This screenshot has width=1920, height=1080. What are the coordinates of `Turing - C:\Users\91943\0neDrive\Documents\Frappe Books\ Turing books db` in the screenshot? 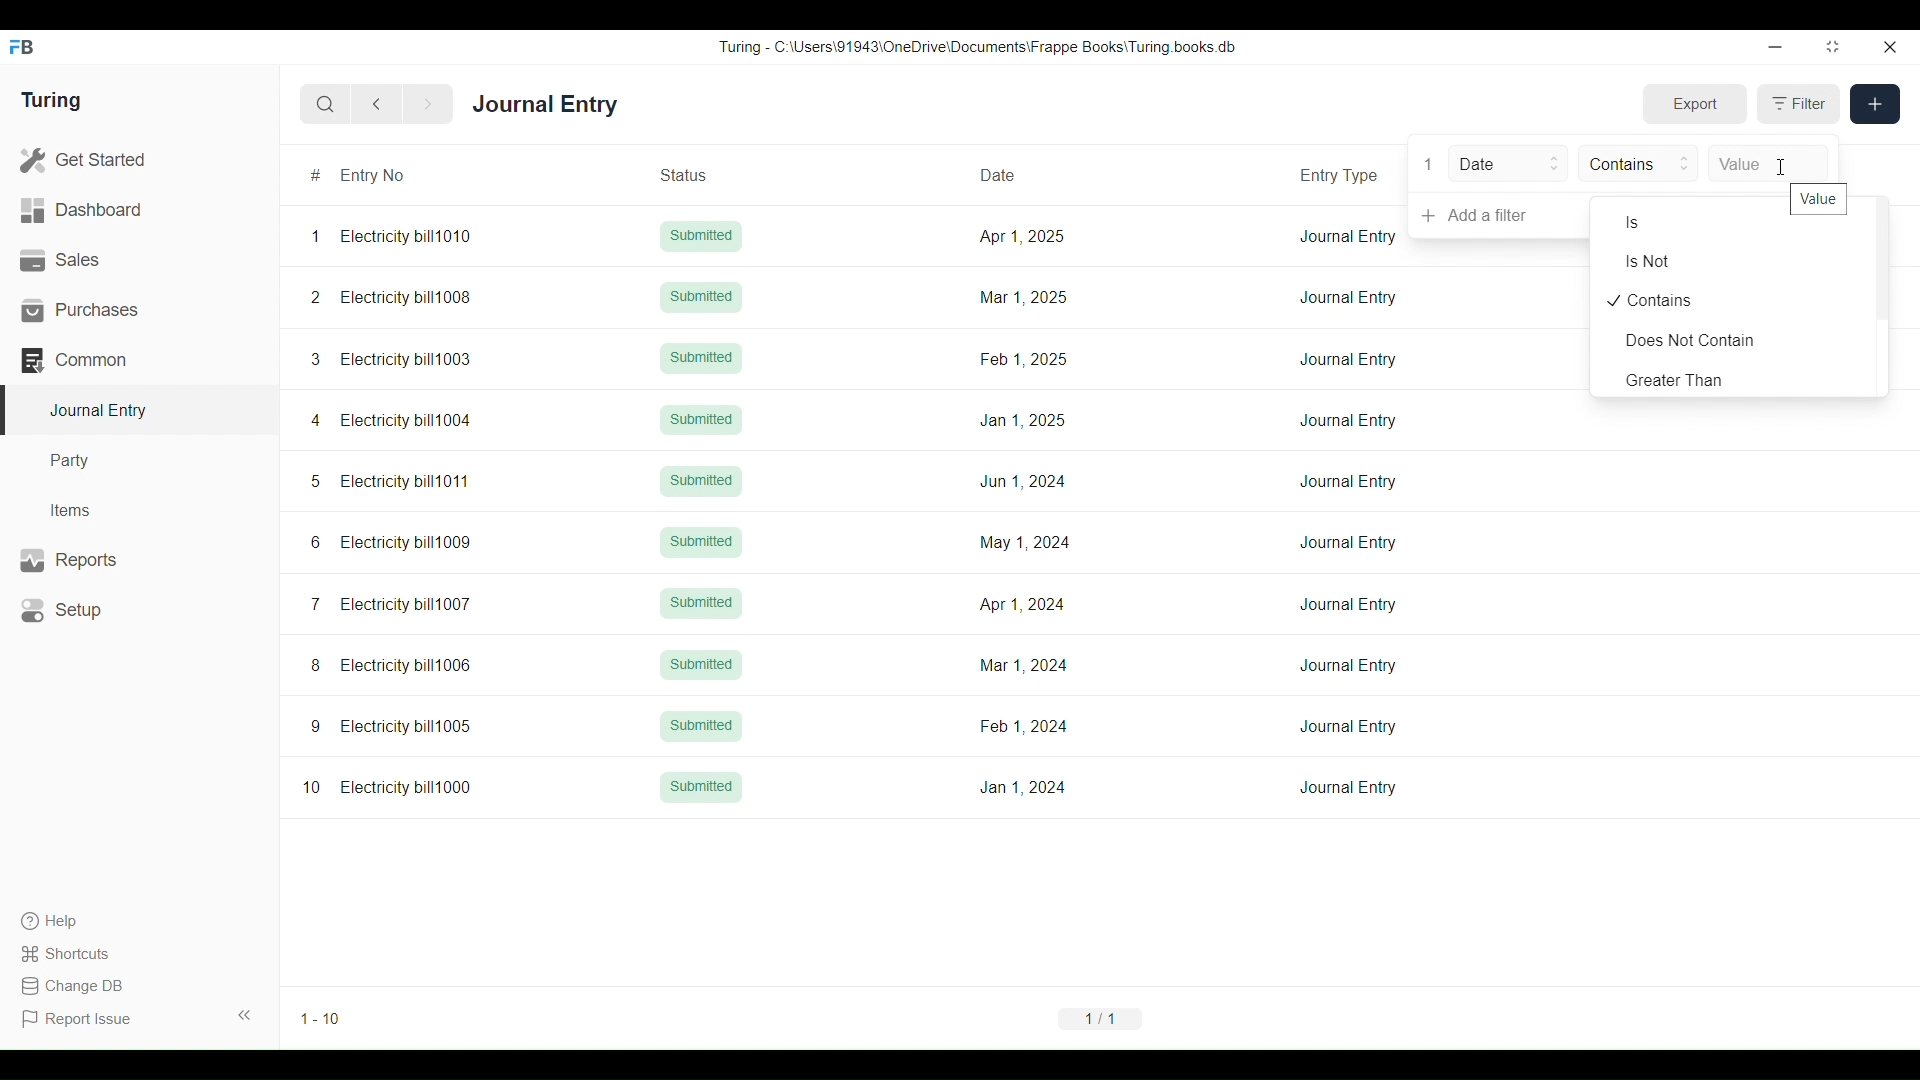 It's located at (976, 47).